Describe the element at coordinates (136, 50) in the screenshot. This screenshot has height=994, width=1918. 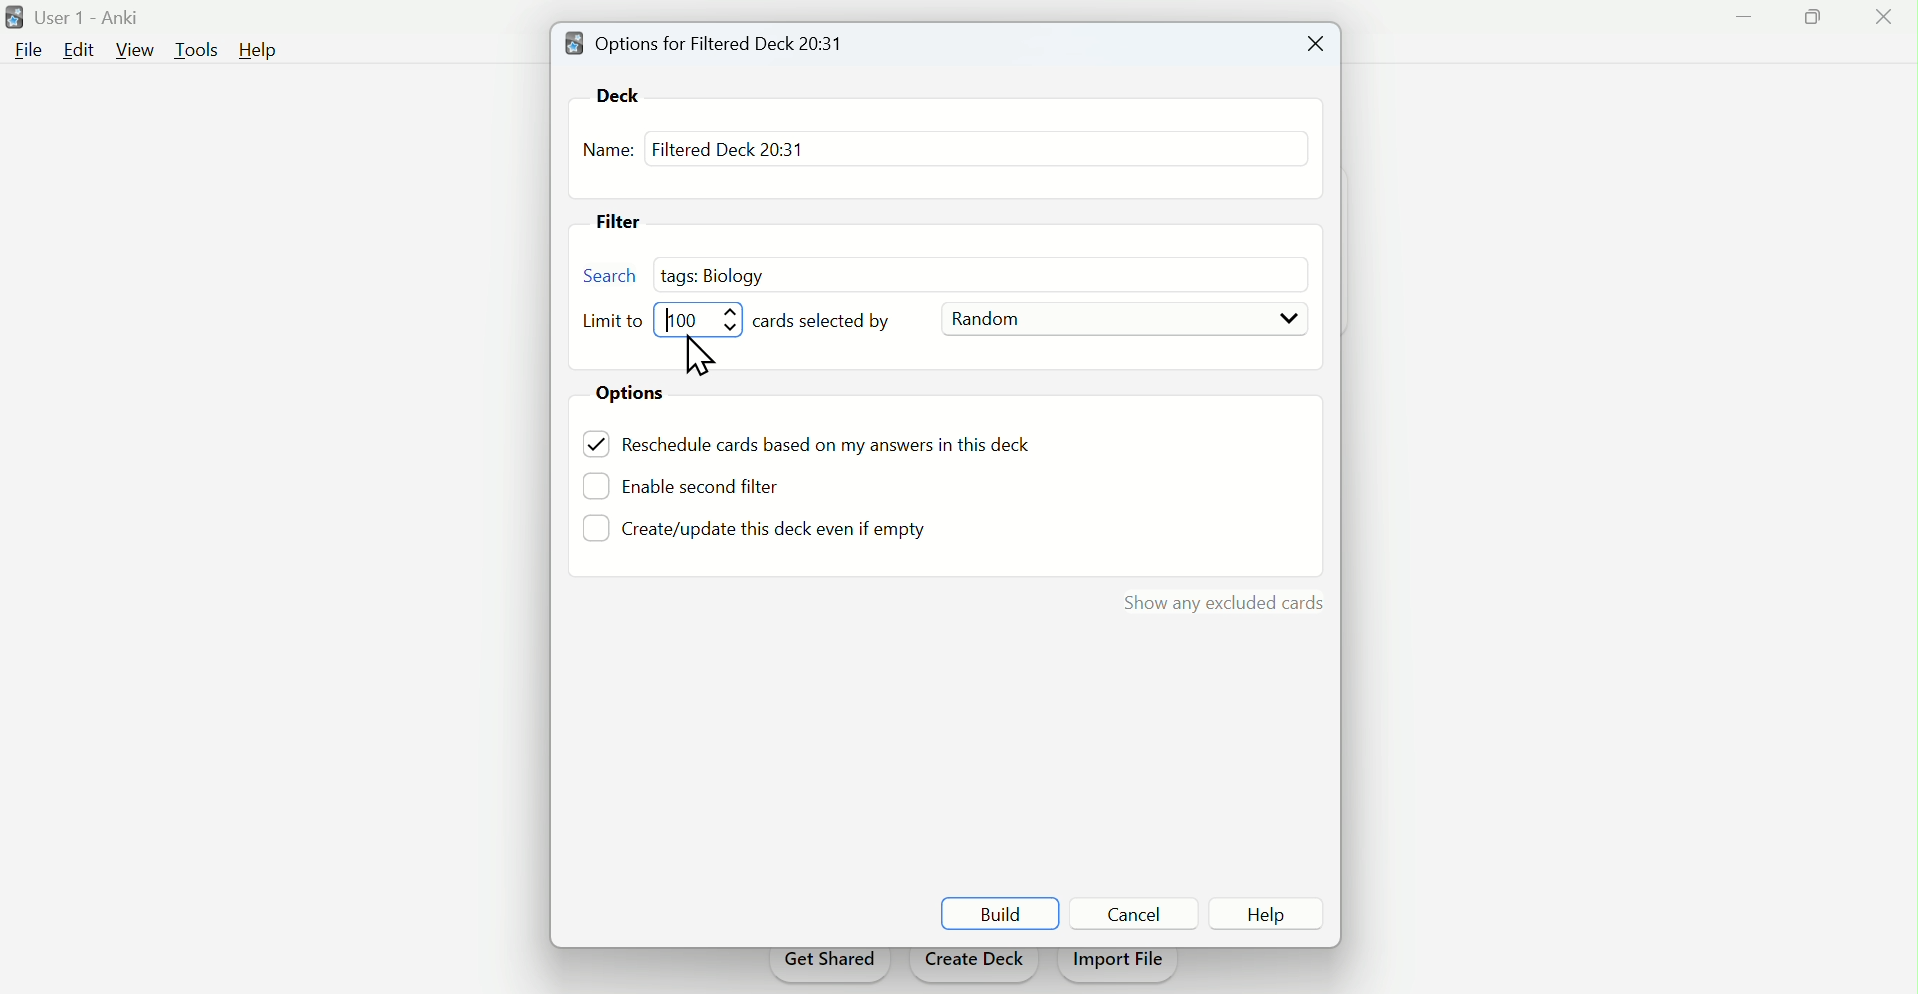
I see `View` at that location.